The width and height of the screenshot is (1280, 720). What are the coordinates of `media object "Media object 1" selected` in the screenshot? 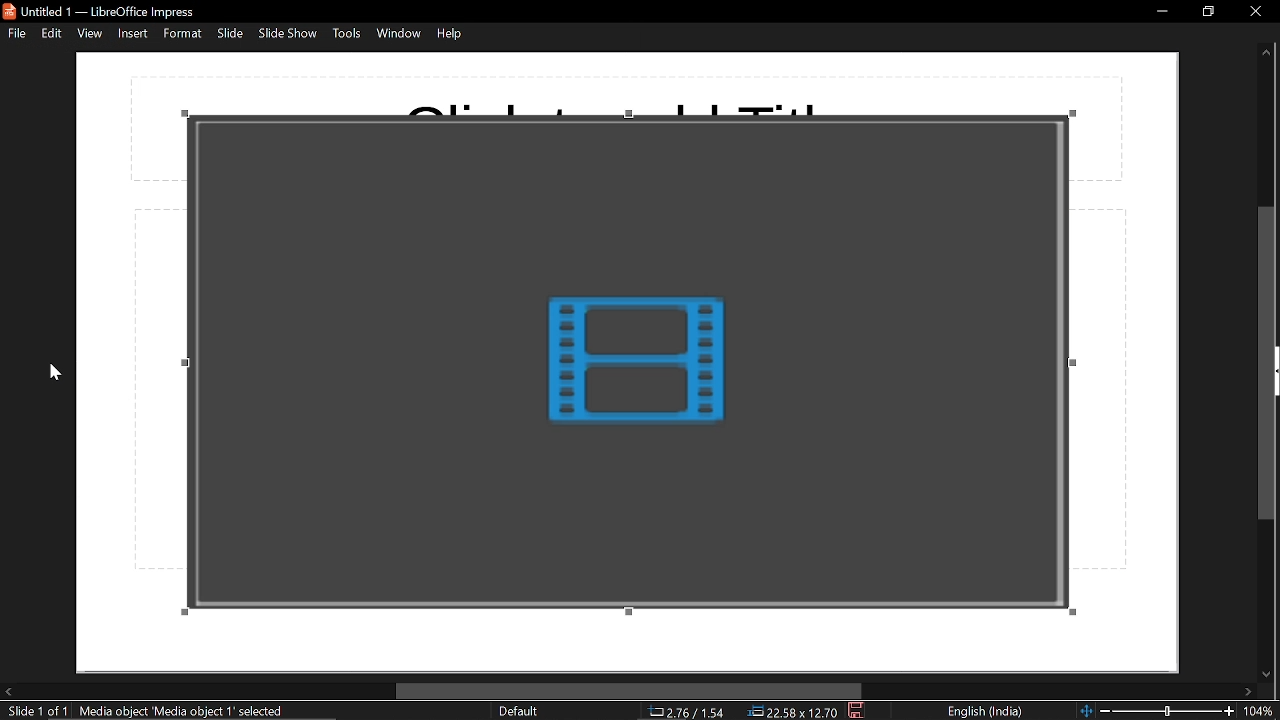 It's located at (184, 710).